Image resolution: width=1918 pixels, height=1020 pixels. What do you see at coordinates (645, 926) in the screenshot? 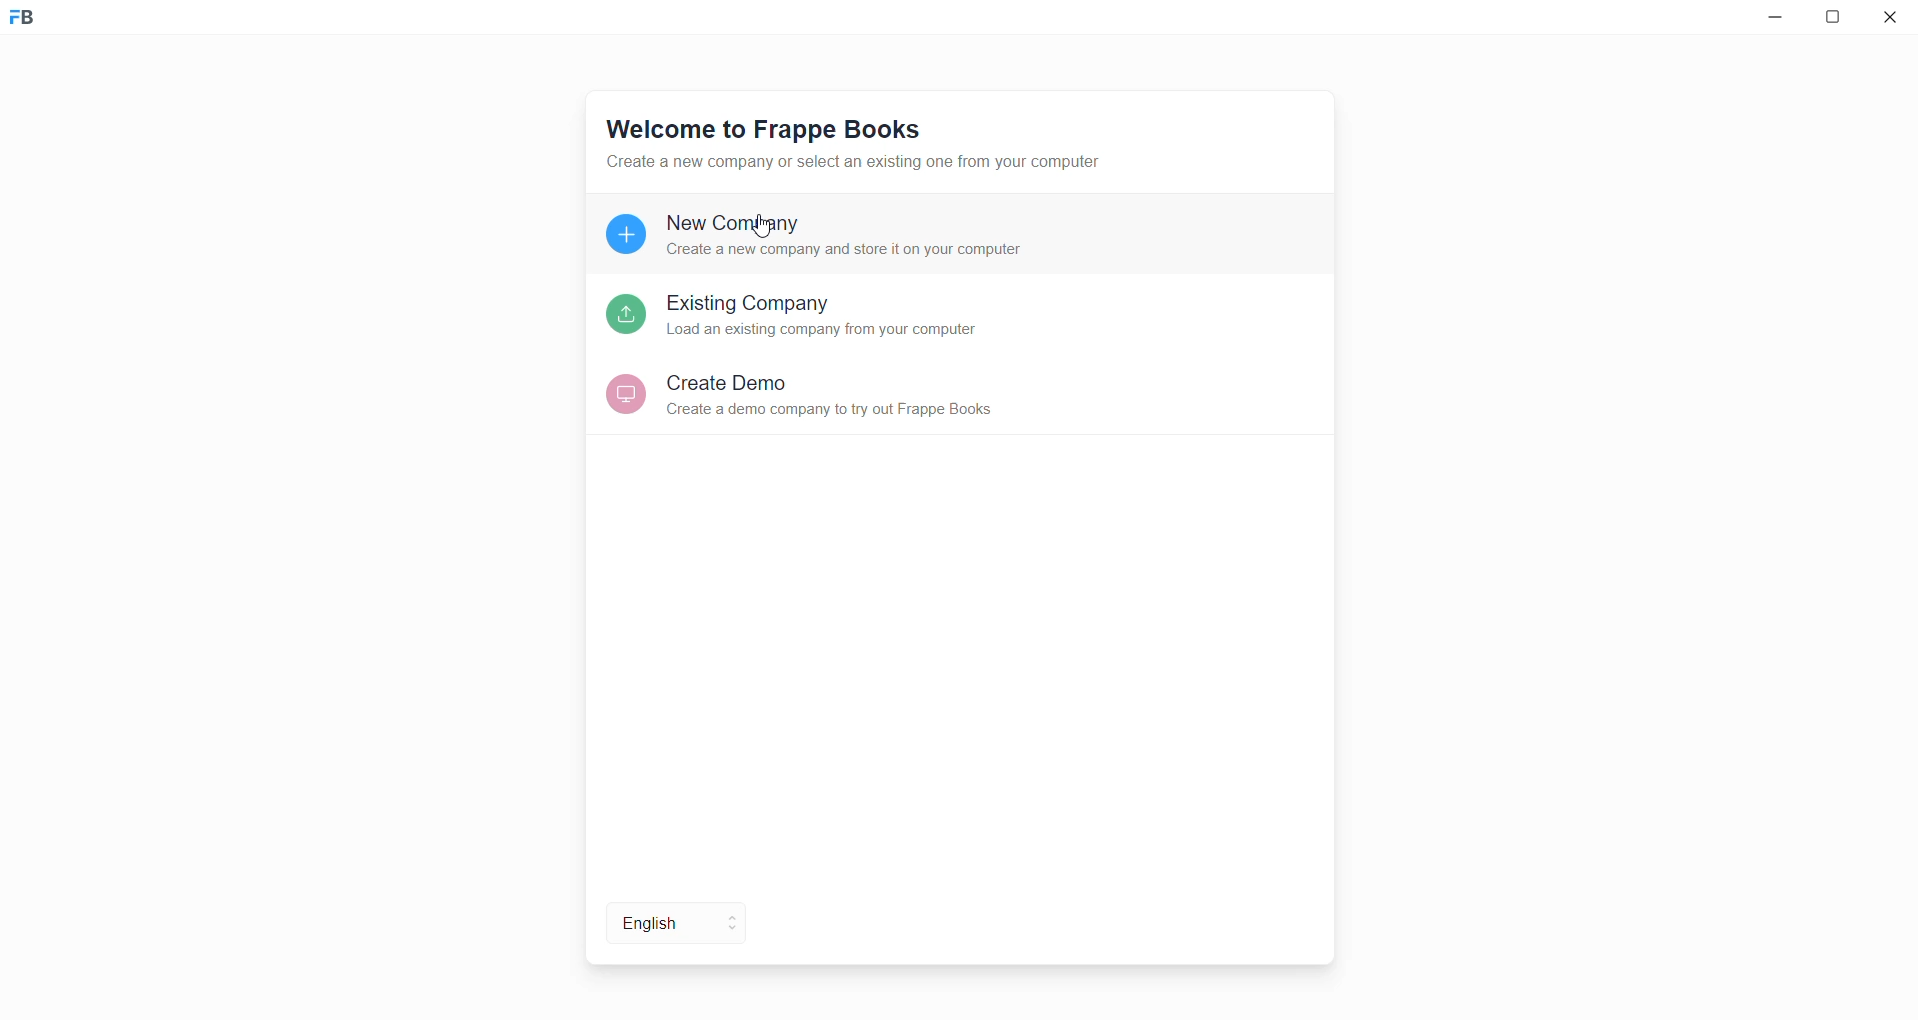
I see `select language ` at bounding box center [645, 926].